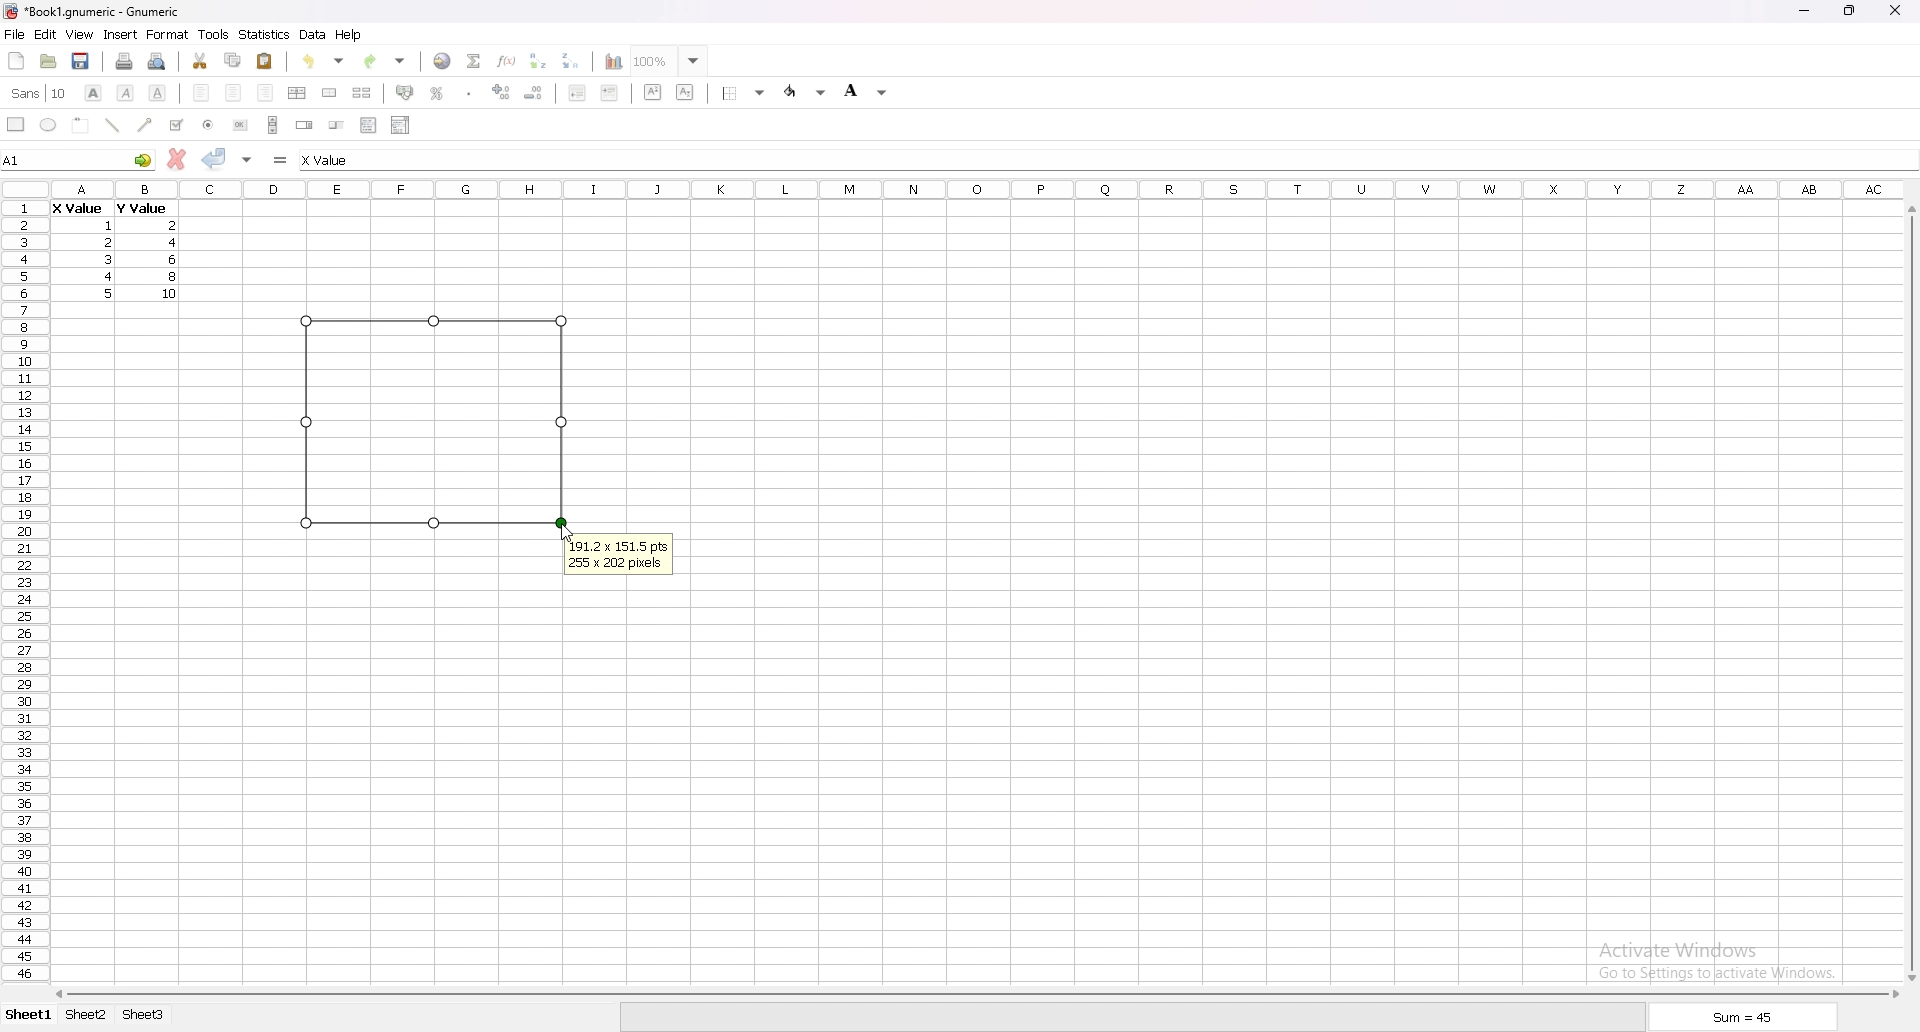 This screenshot has width=1920, height=1032. Describe the element at coordinates (108, 258) in the screenshot. I see `value` at that location.